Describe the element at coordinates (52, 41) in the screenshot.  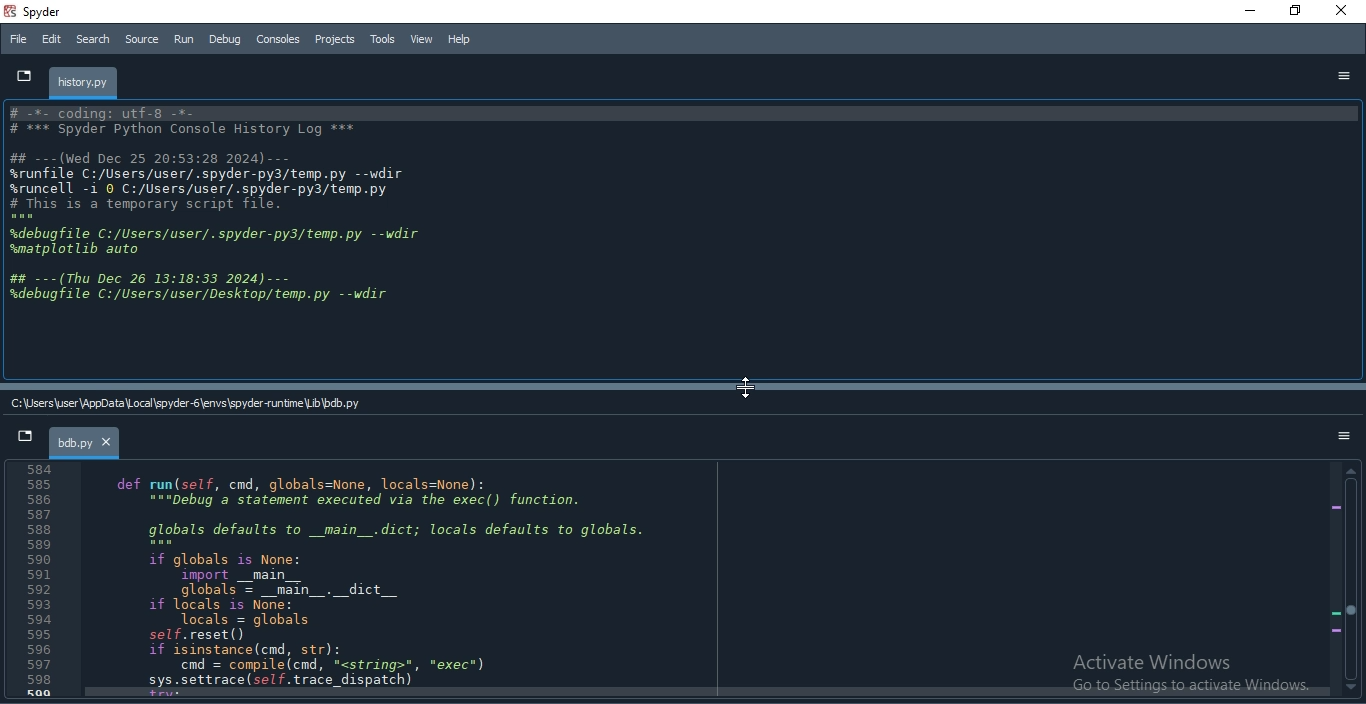
I see `Edit` at that location.